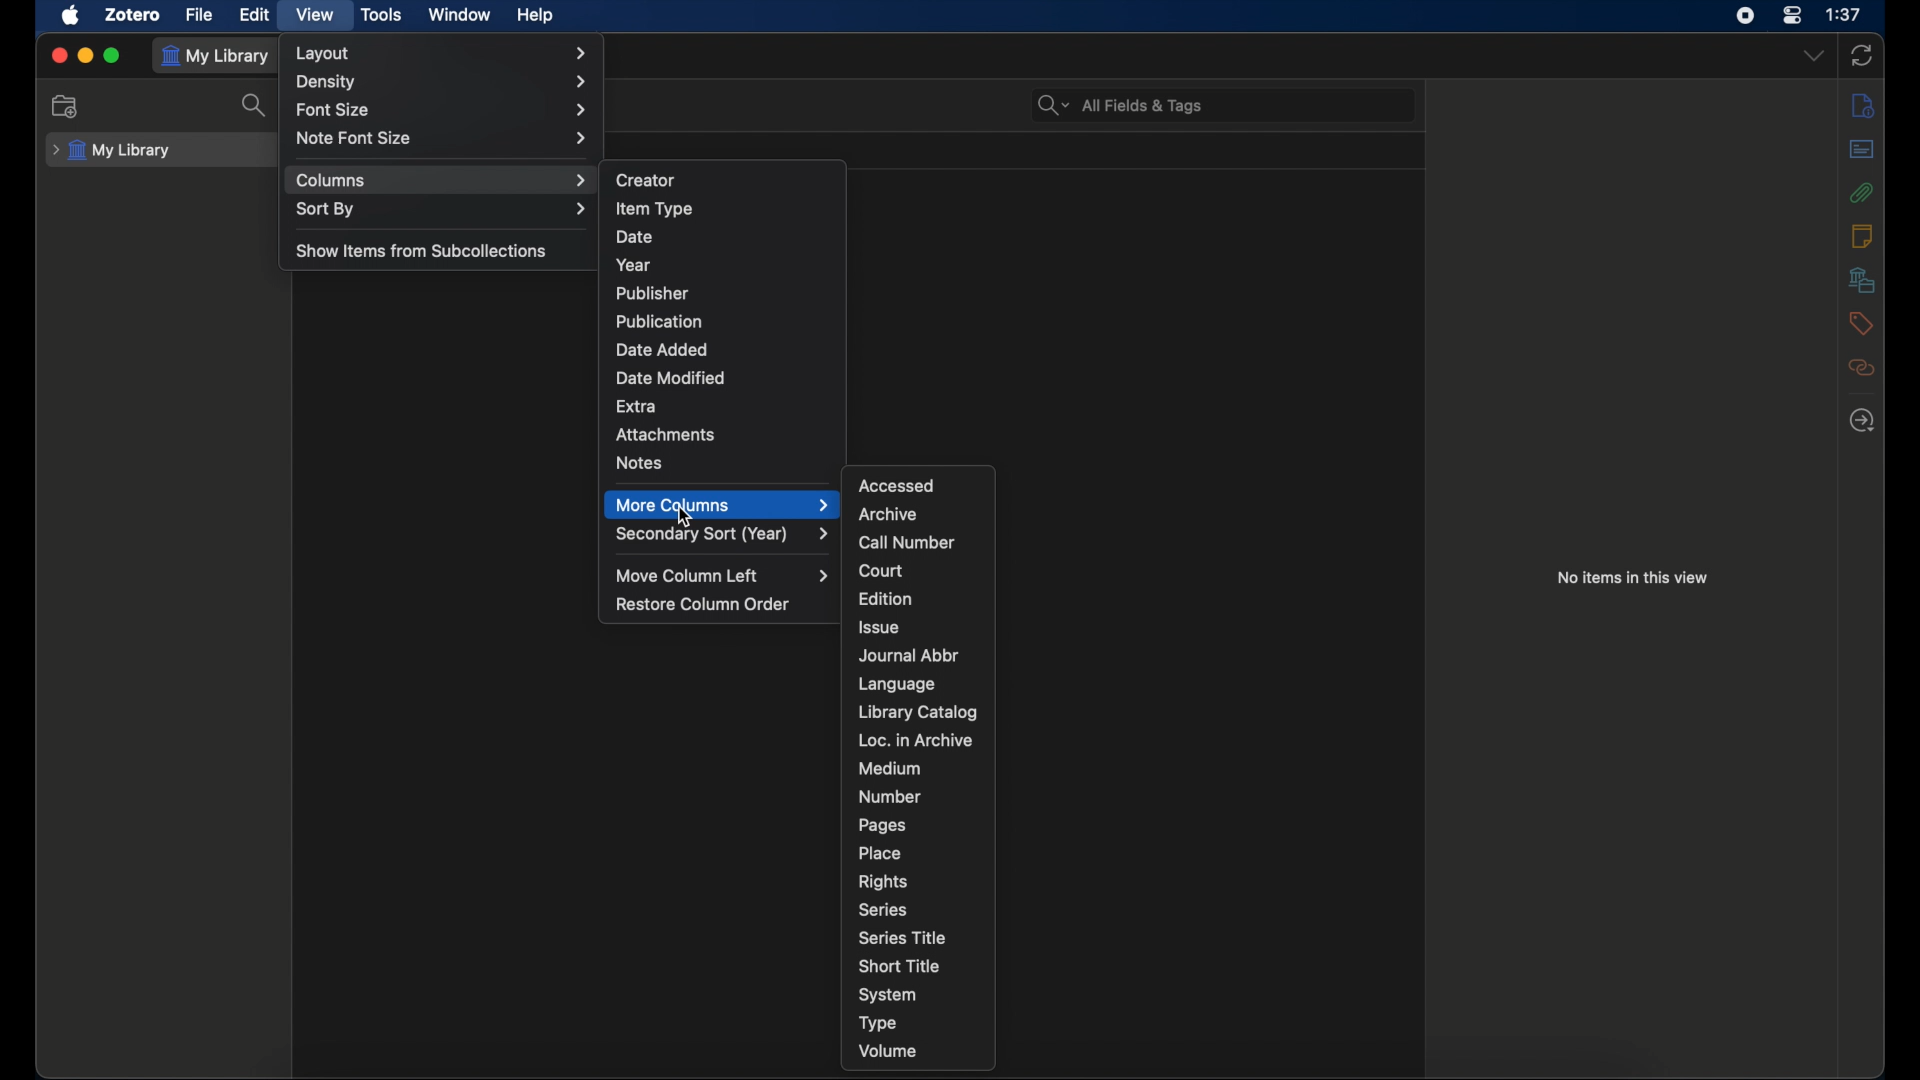 This screenshot has height=1080, width=1920. I want to click on system, so click(888, 995).